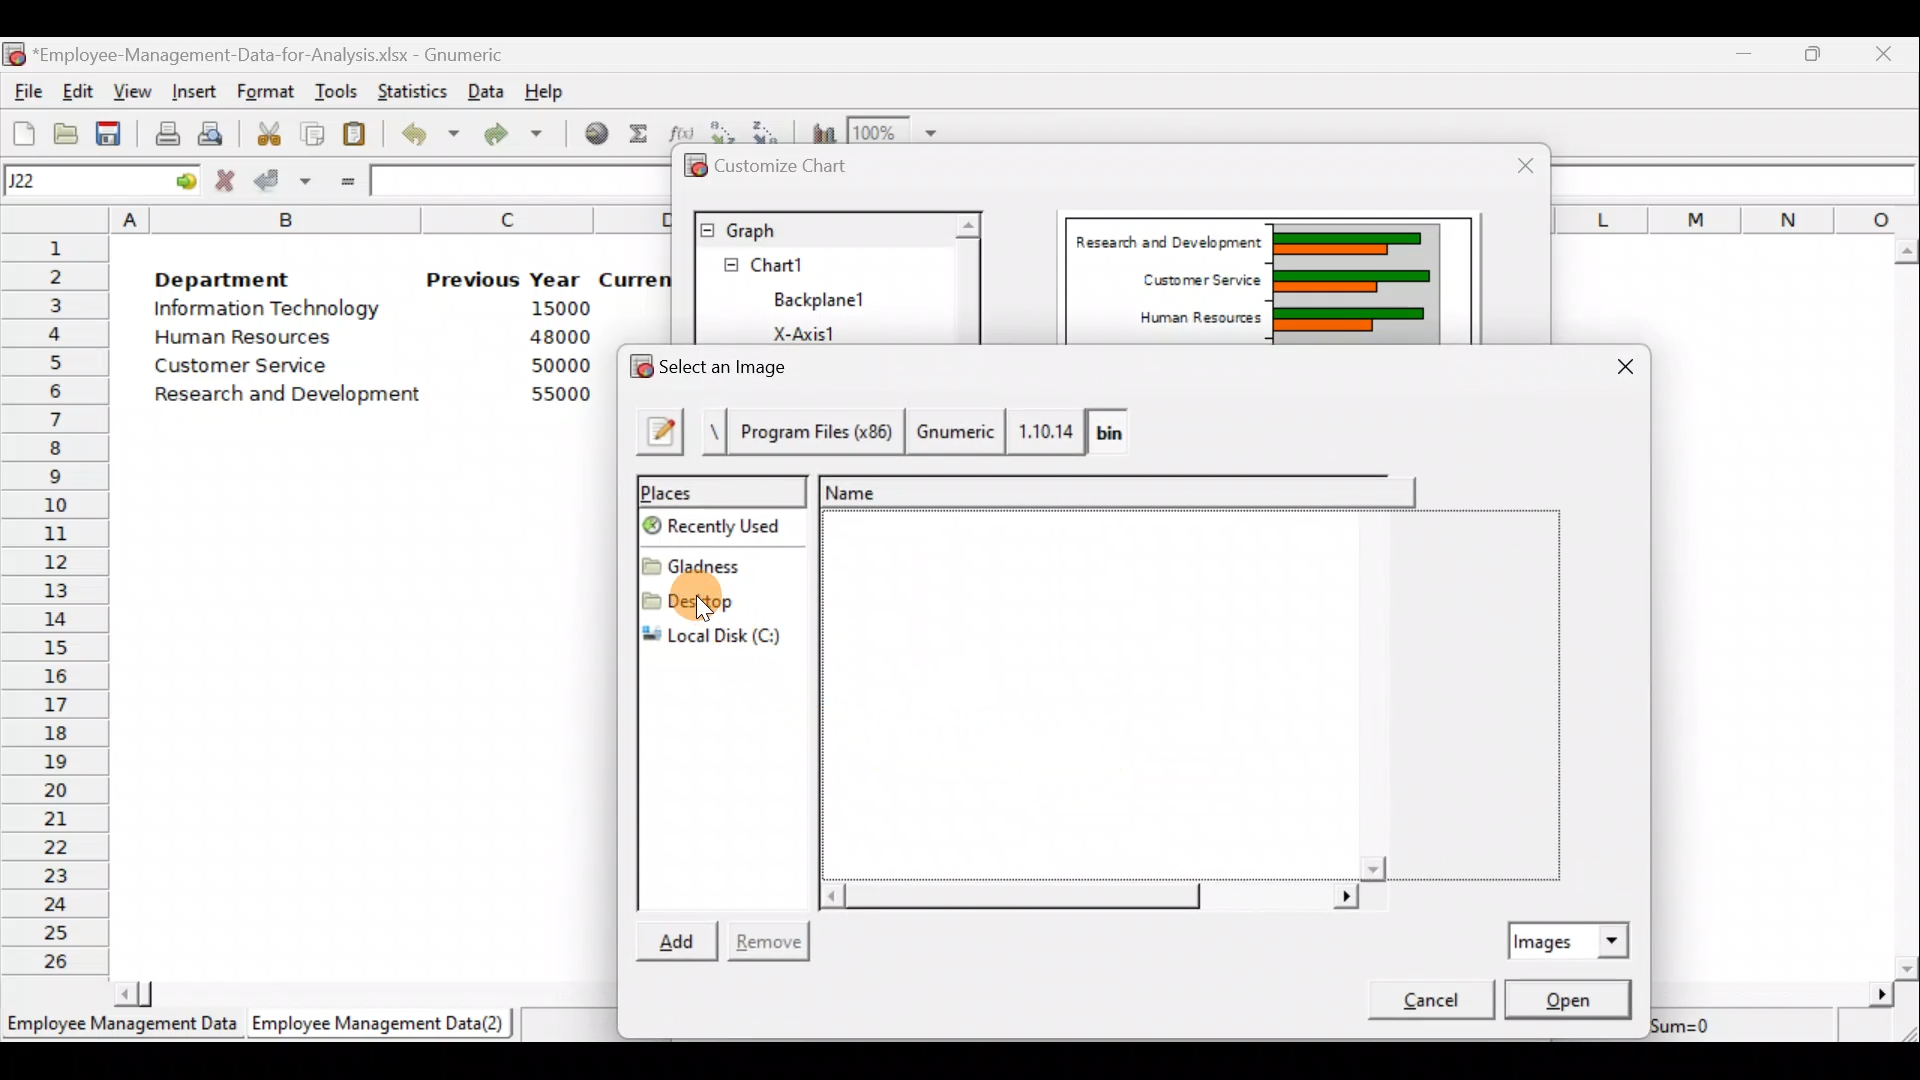  What do you see at coordinates (382, 1024) in the screenshot?
I see `Employee Management Data (2)` at bounding box center [382, 1024].